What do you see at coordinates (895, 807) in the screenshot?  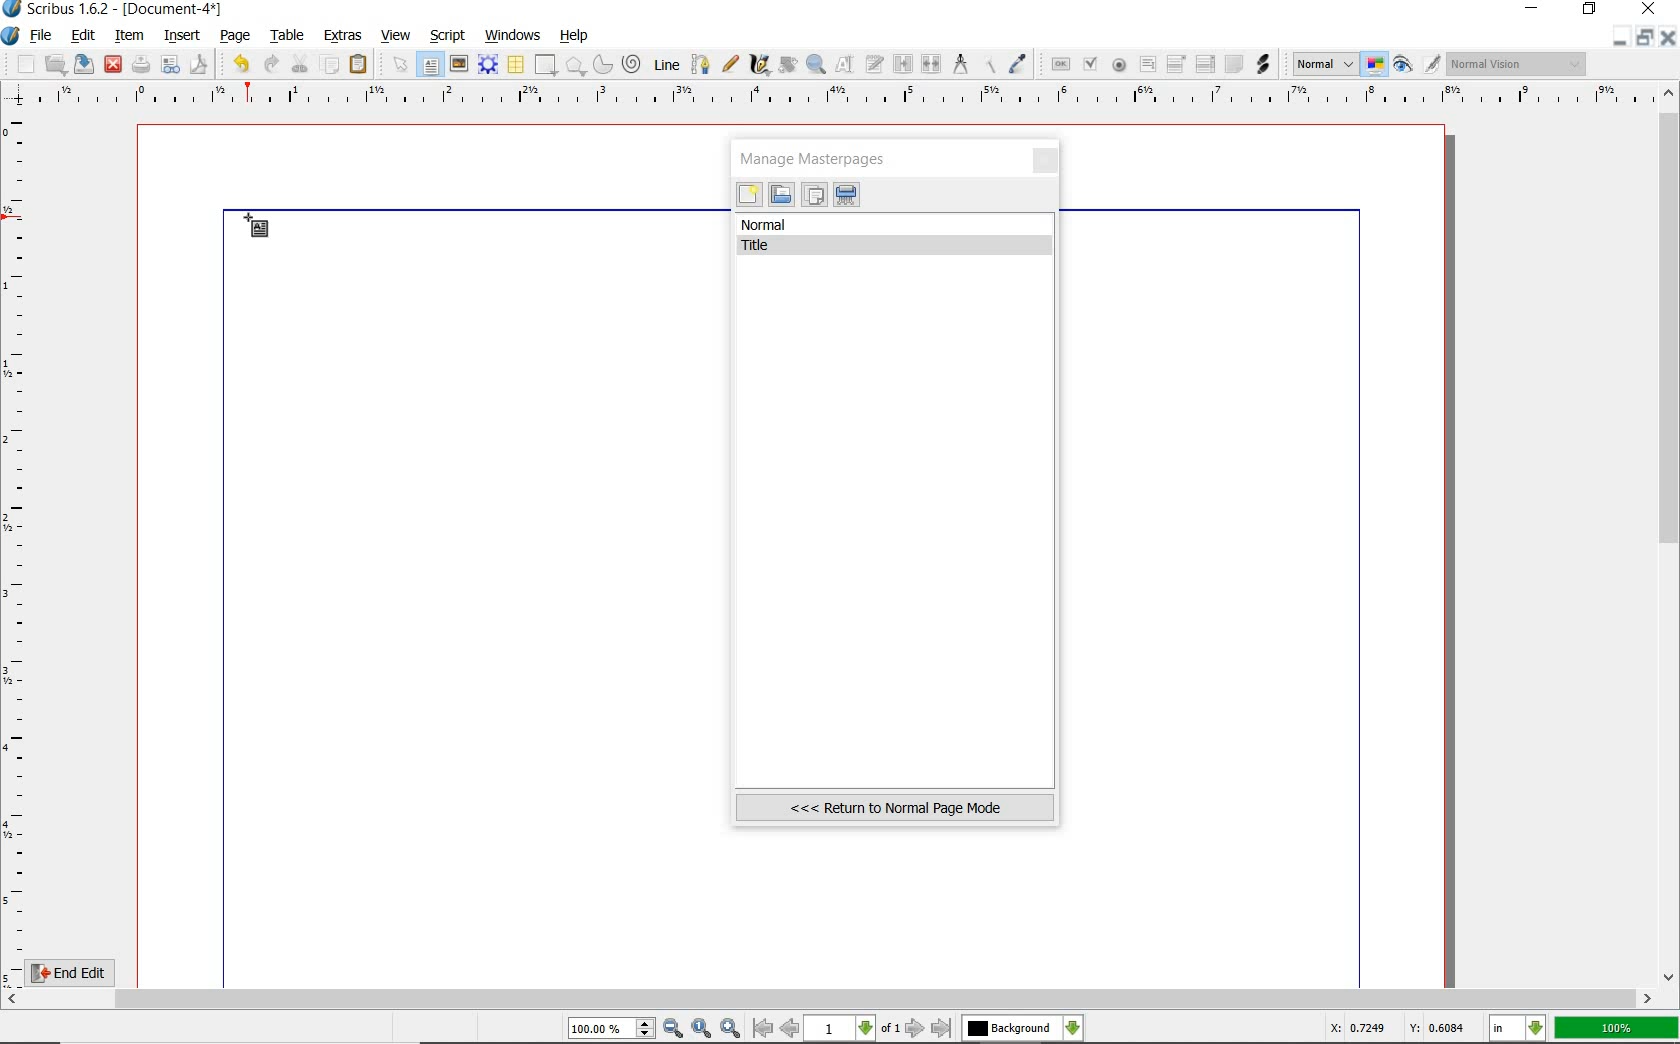 I see `Return to normal page mode` at bounding box center [895, 807].